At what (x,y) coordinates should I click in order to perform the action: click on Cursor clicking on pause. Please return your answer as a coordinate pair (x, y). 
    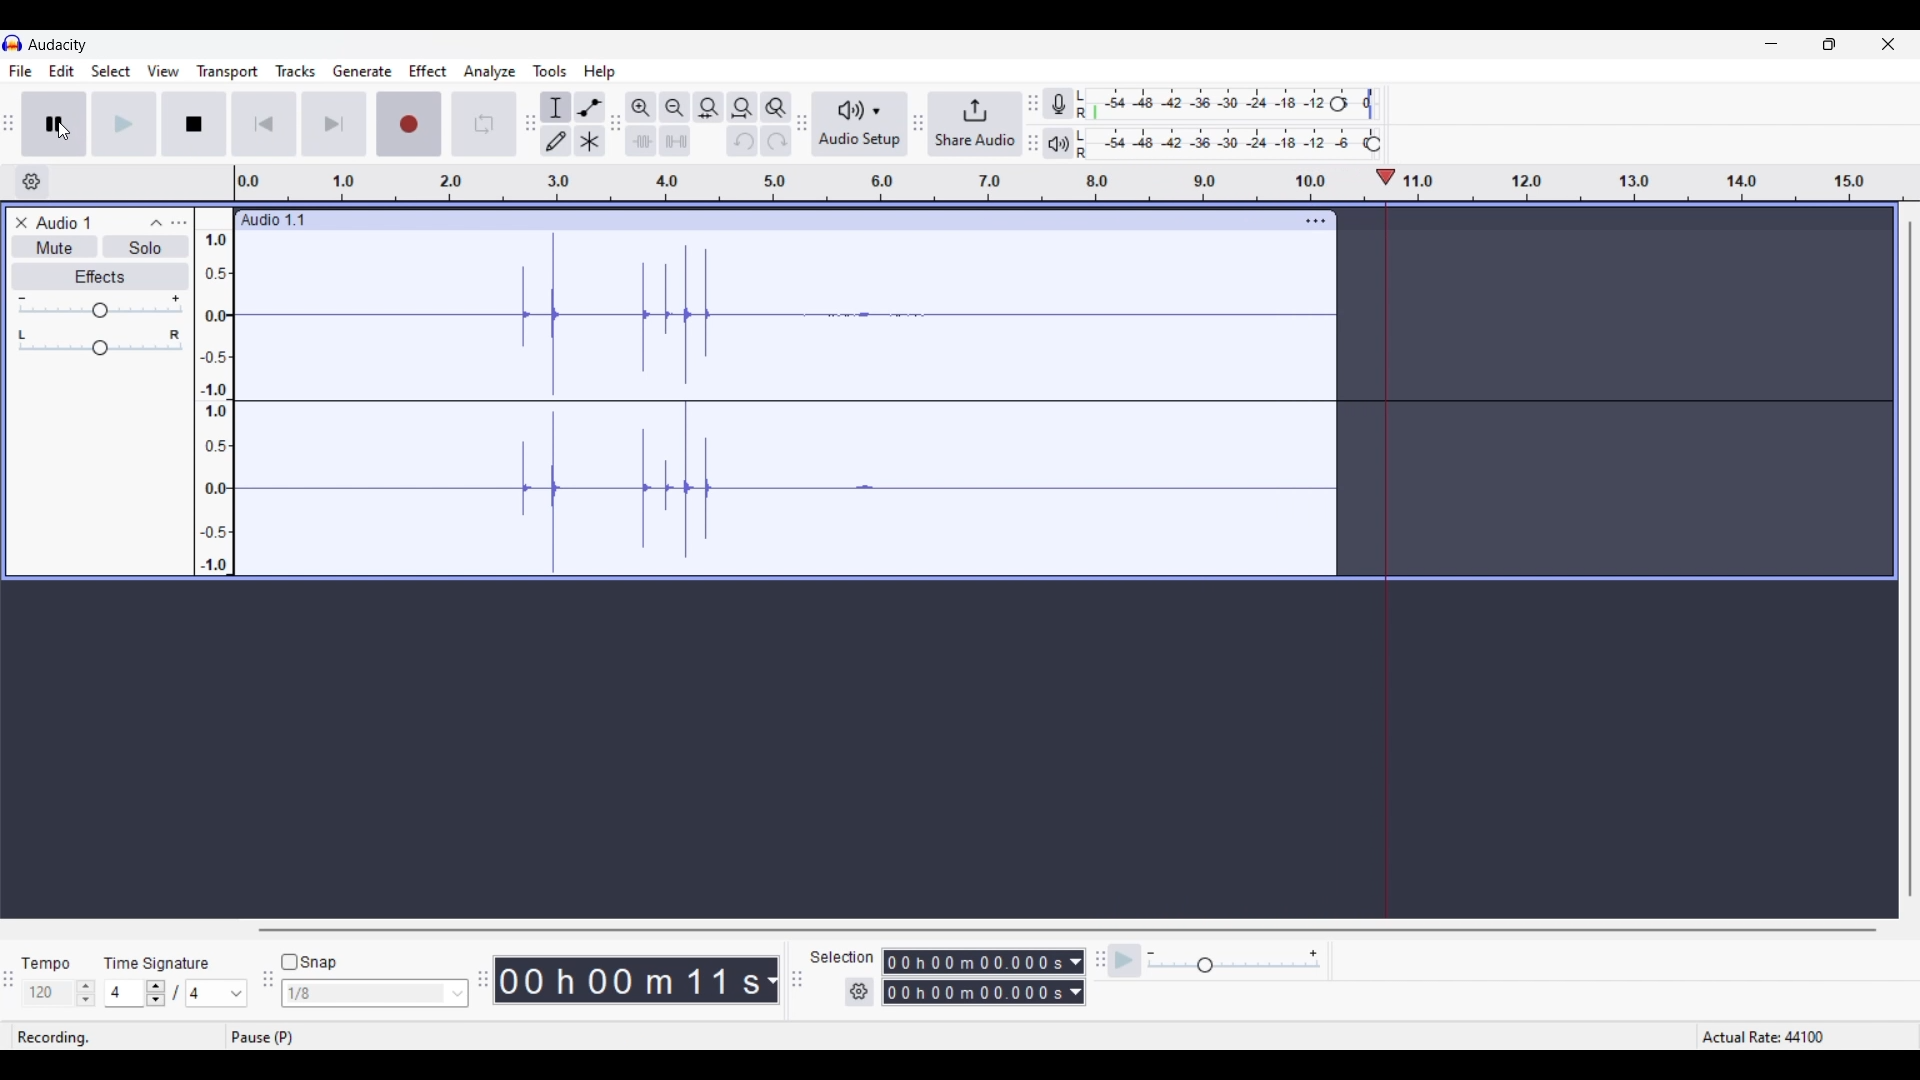
    Looking at the image, I should click on (63, 132).